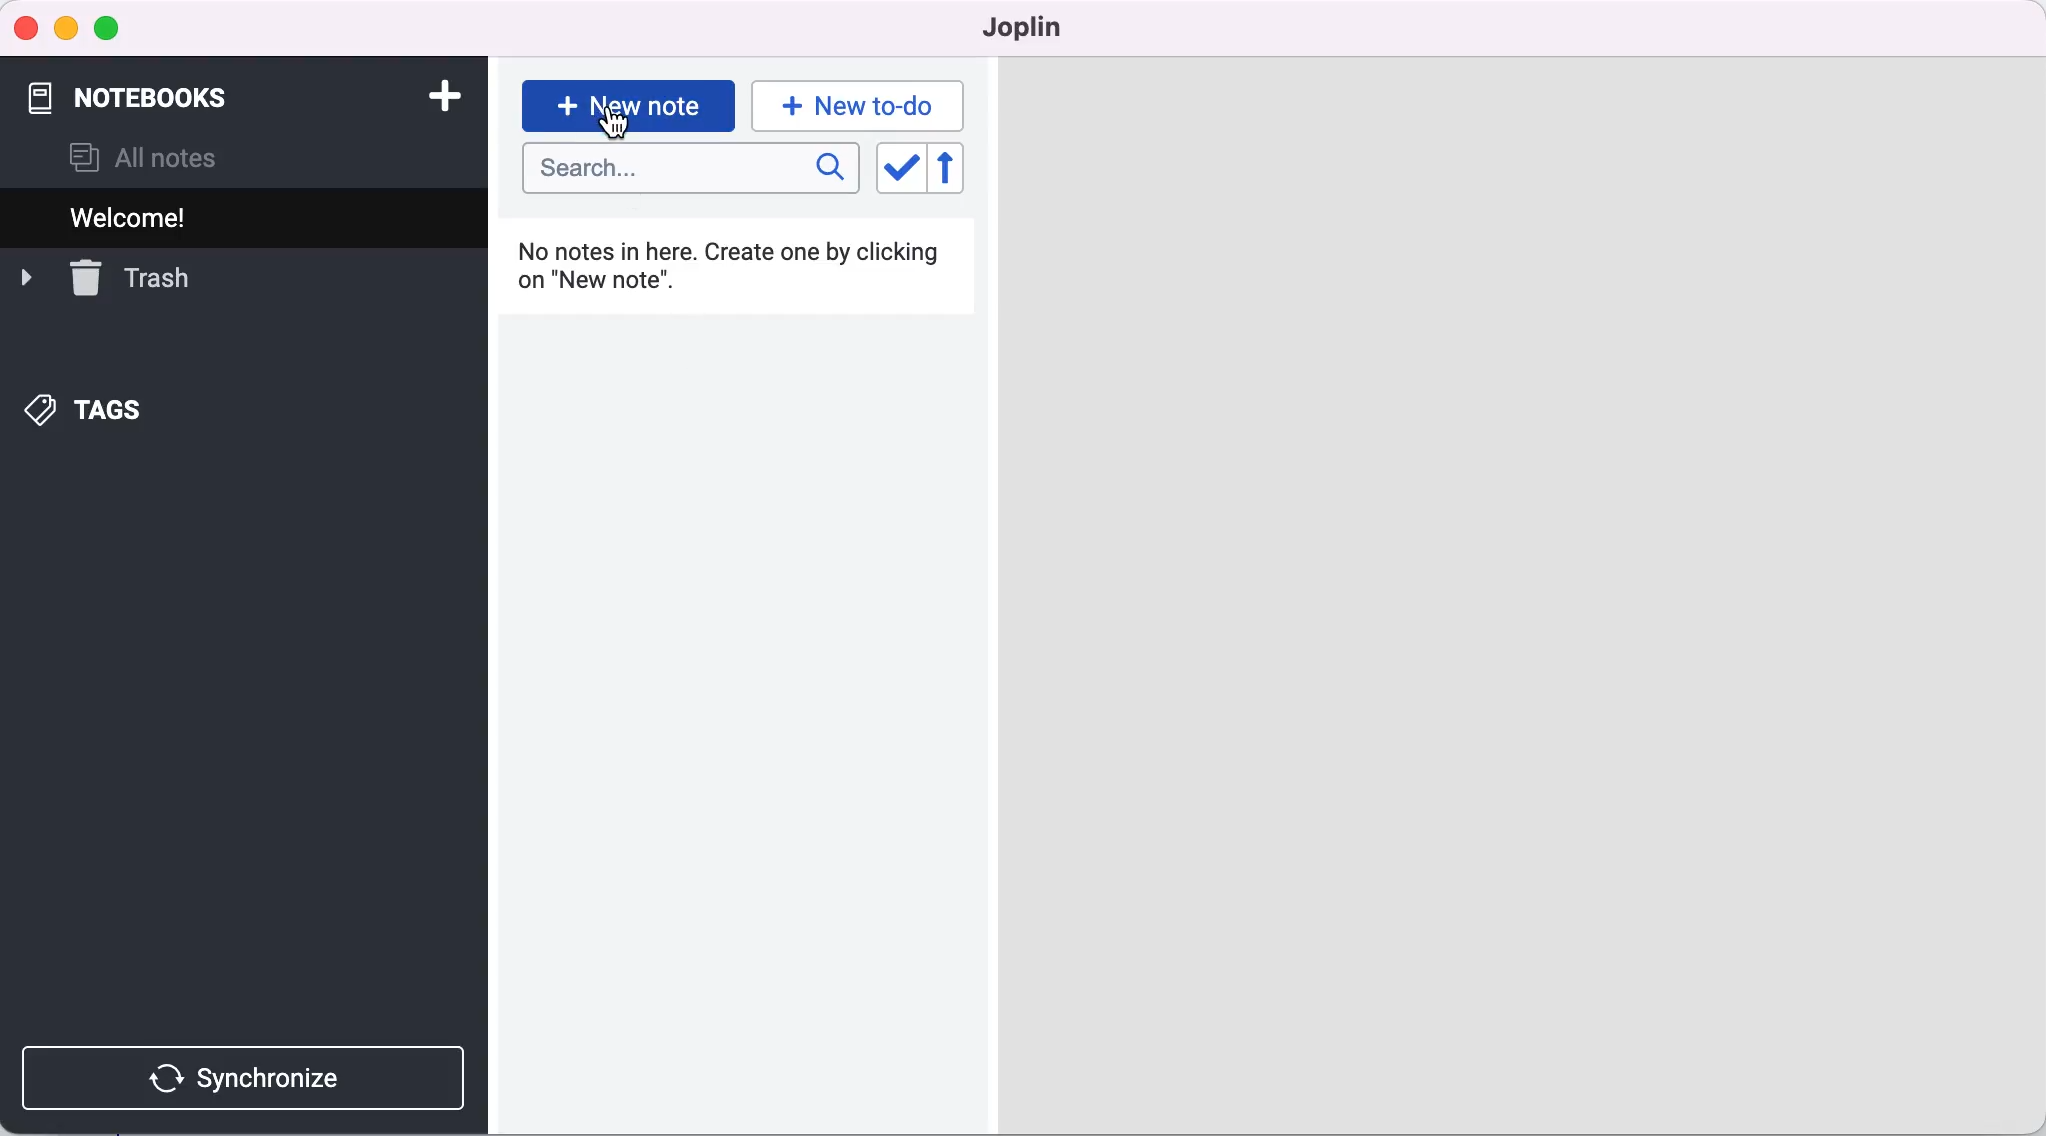  What do you see at coordinates (132, 278) in the screenshot?
I see `trash` at bounding box center [132, 278].